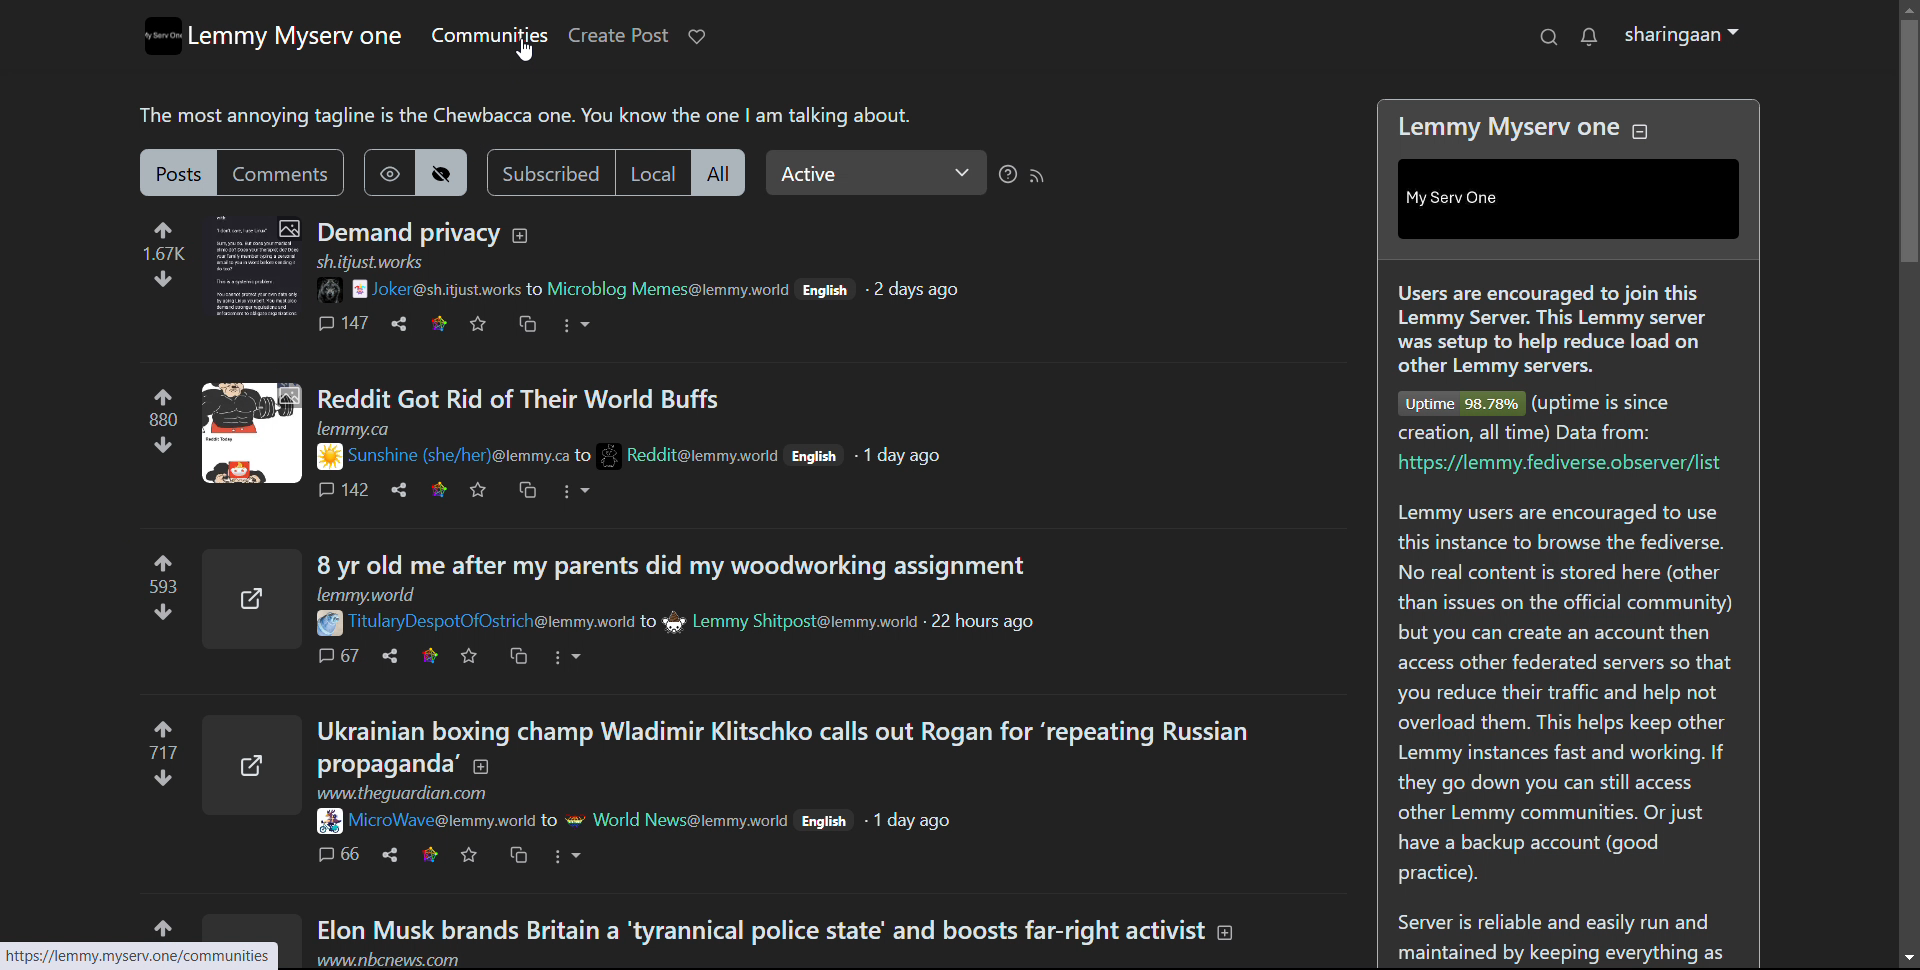 The width and height of the screenshot is (1920, 970). I want to click on scrollbar, so click(1910, 475).